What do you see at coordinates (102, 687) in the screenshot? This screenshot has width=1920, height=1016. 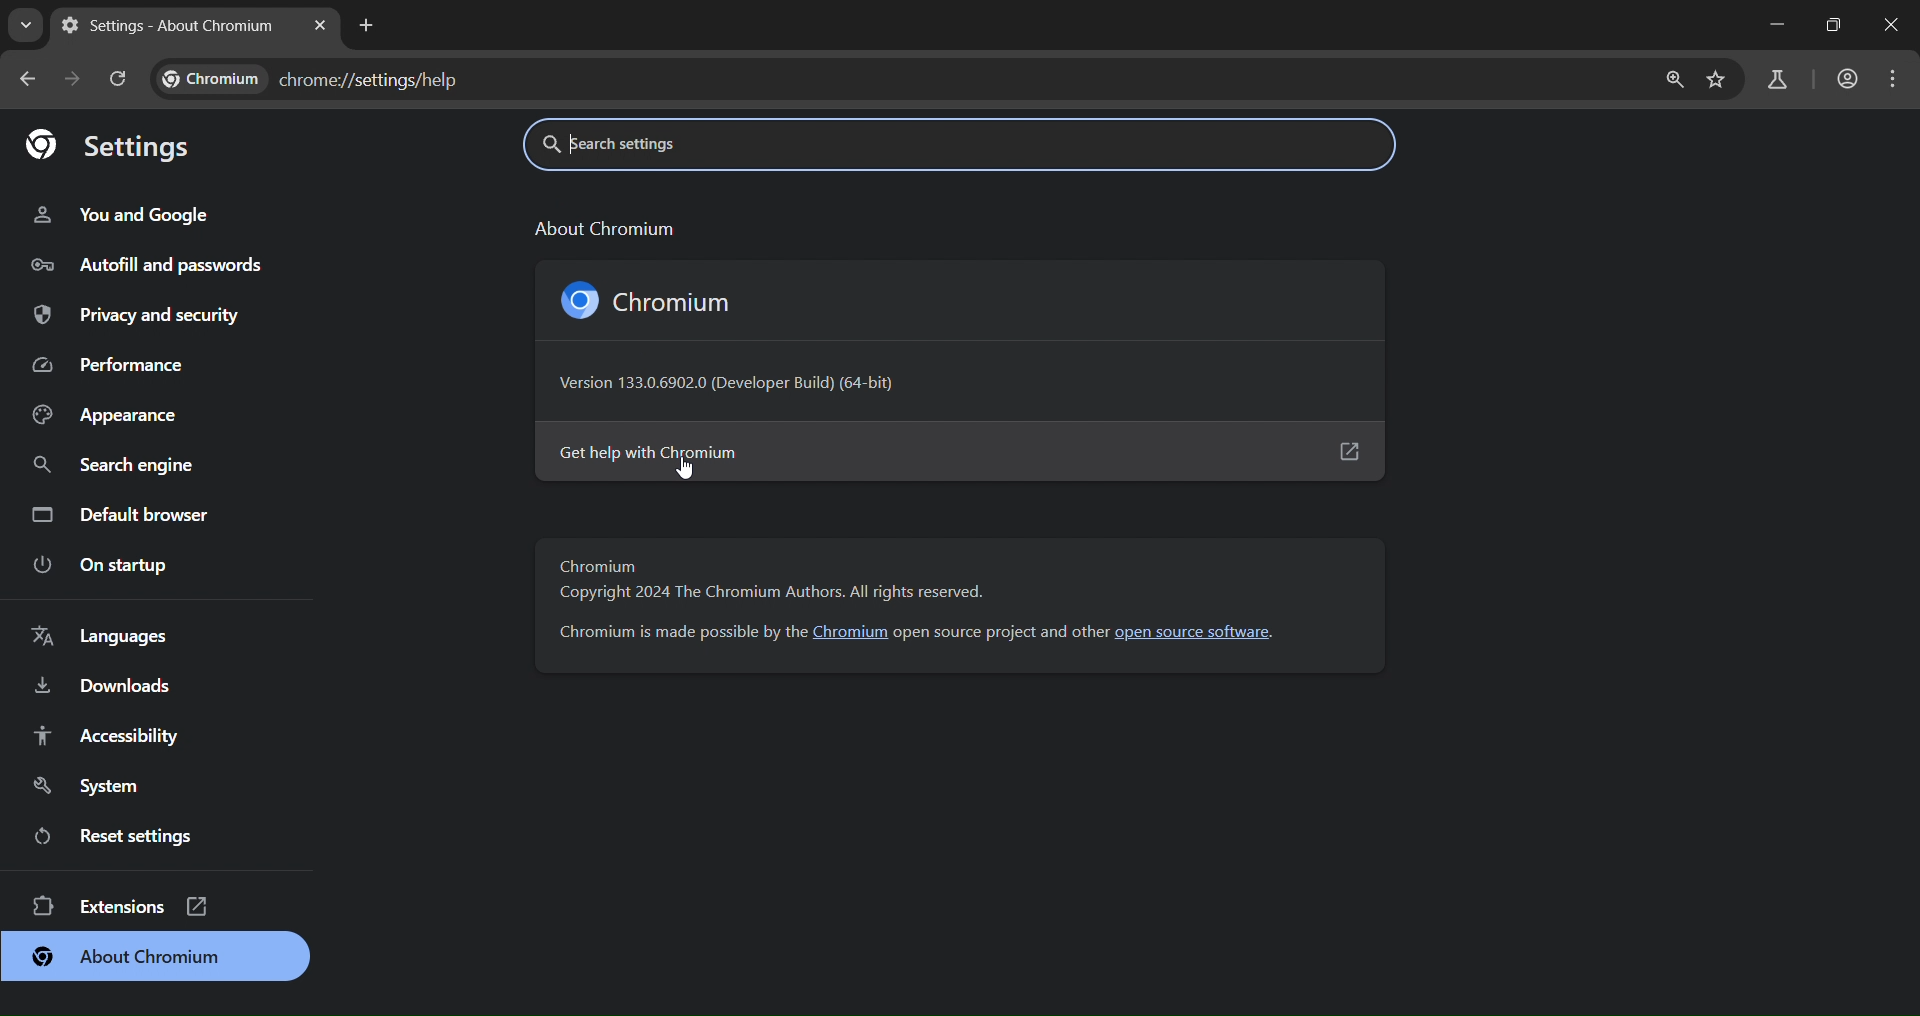 I see `downloads` at bounding box center [102, 687].